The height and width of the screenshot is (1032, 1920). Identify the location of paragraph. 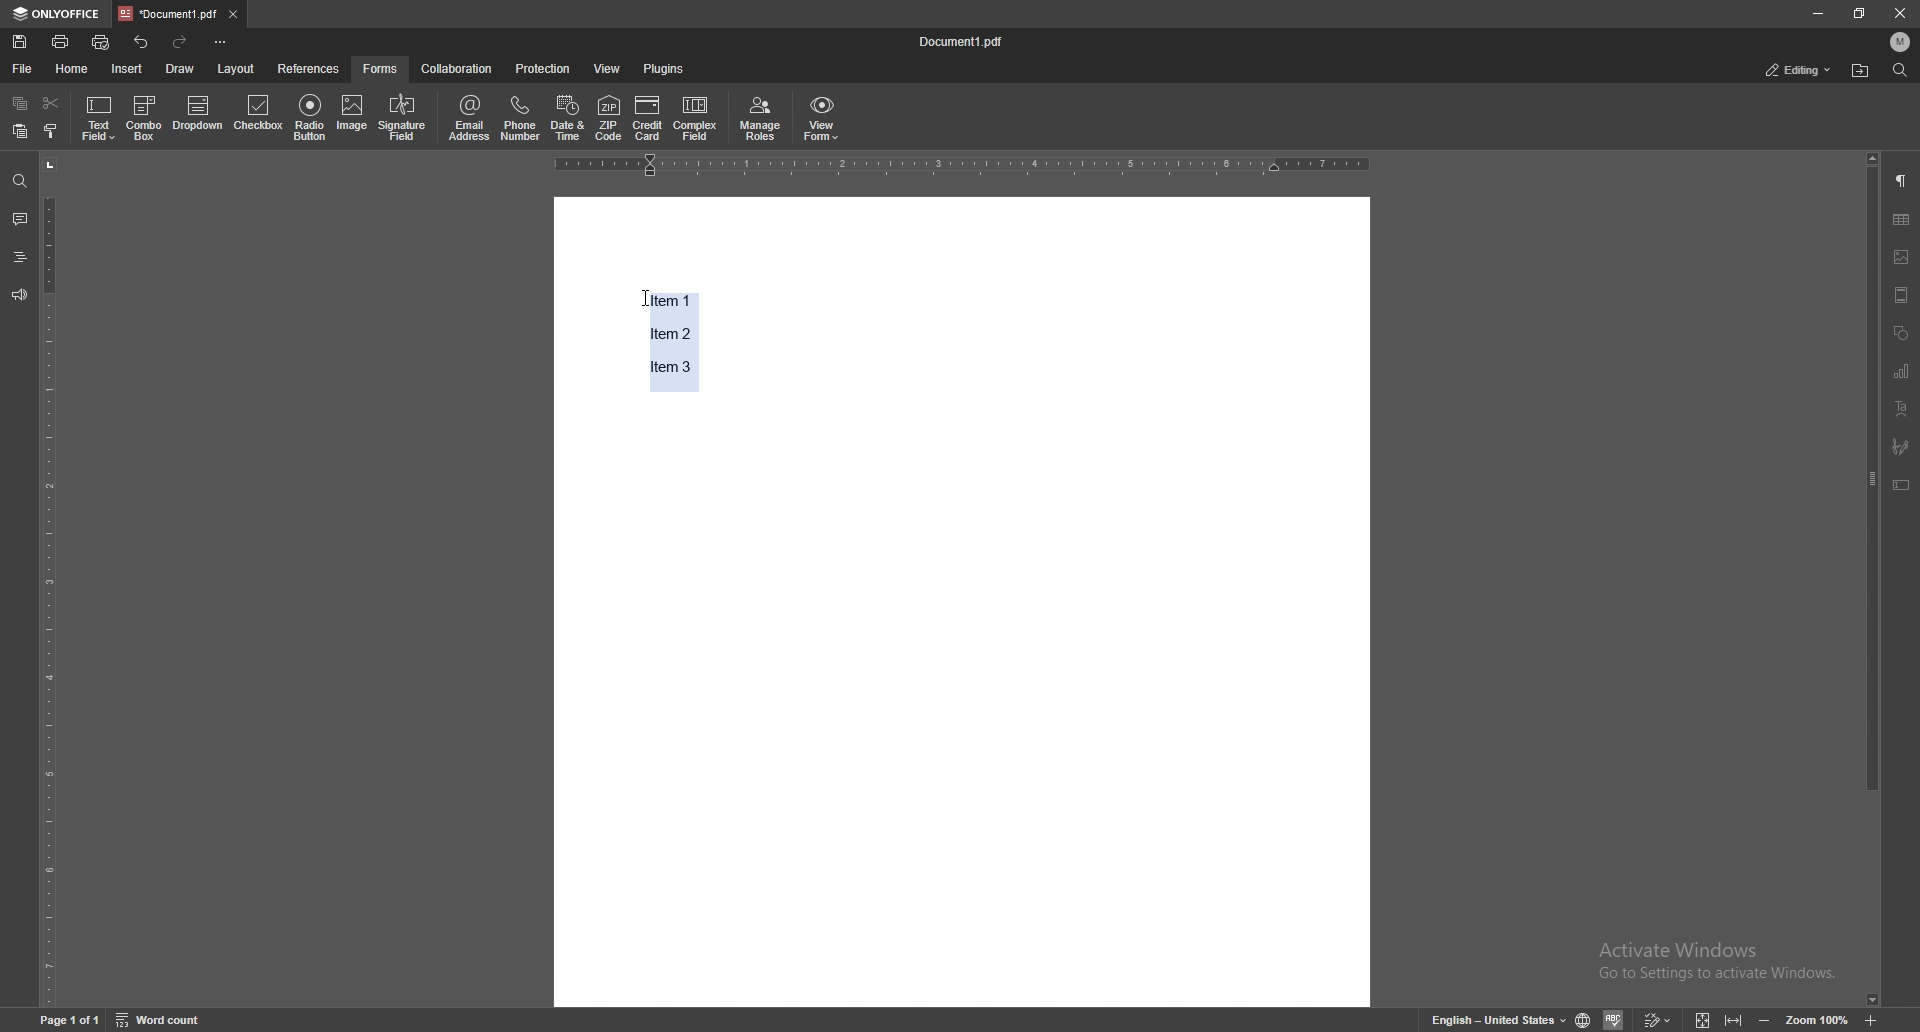
(1902, 181).